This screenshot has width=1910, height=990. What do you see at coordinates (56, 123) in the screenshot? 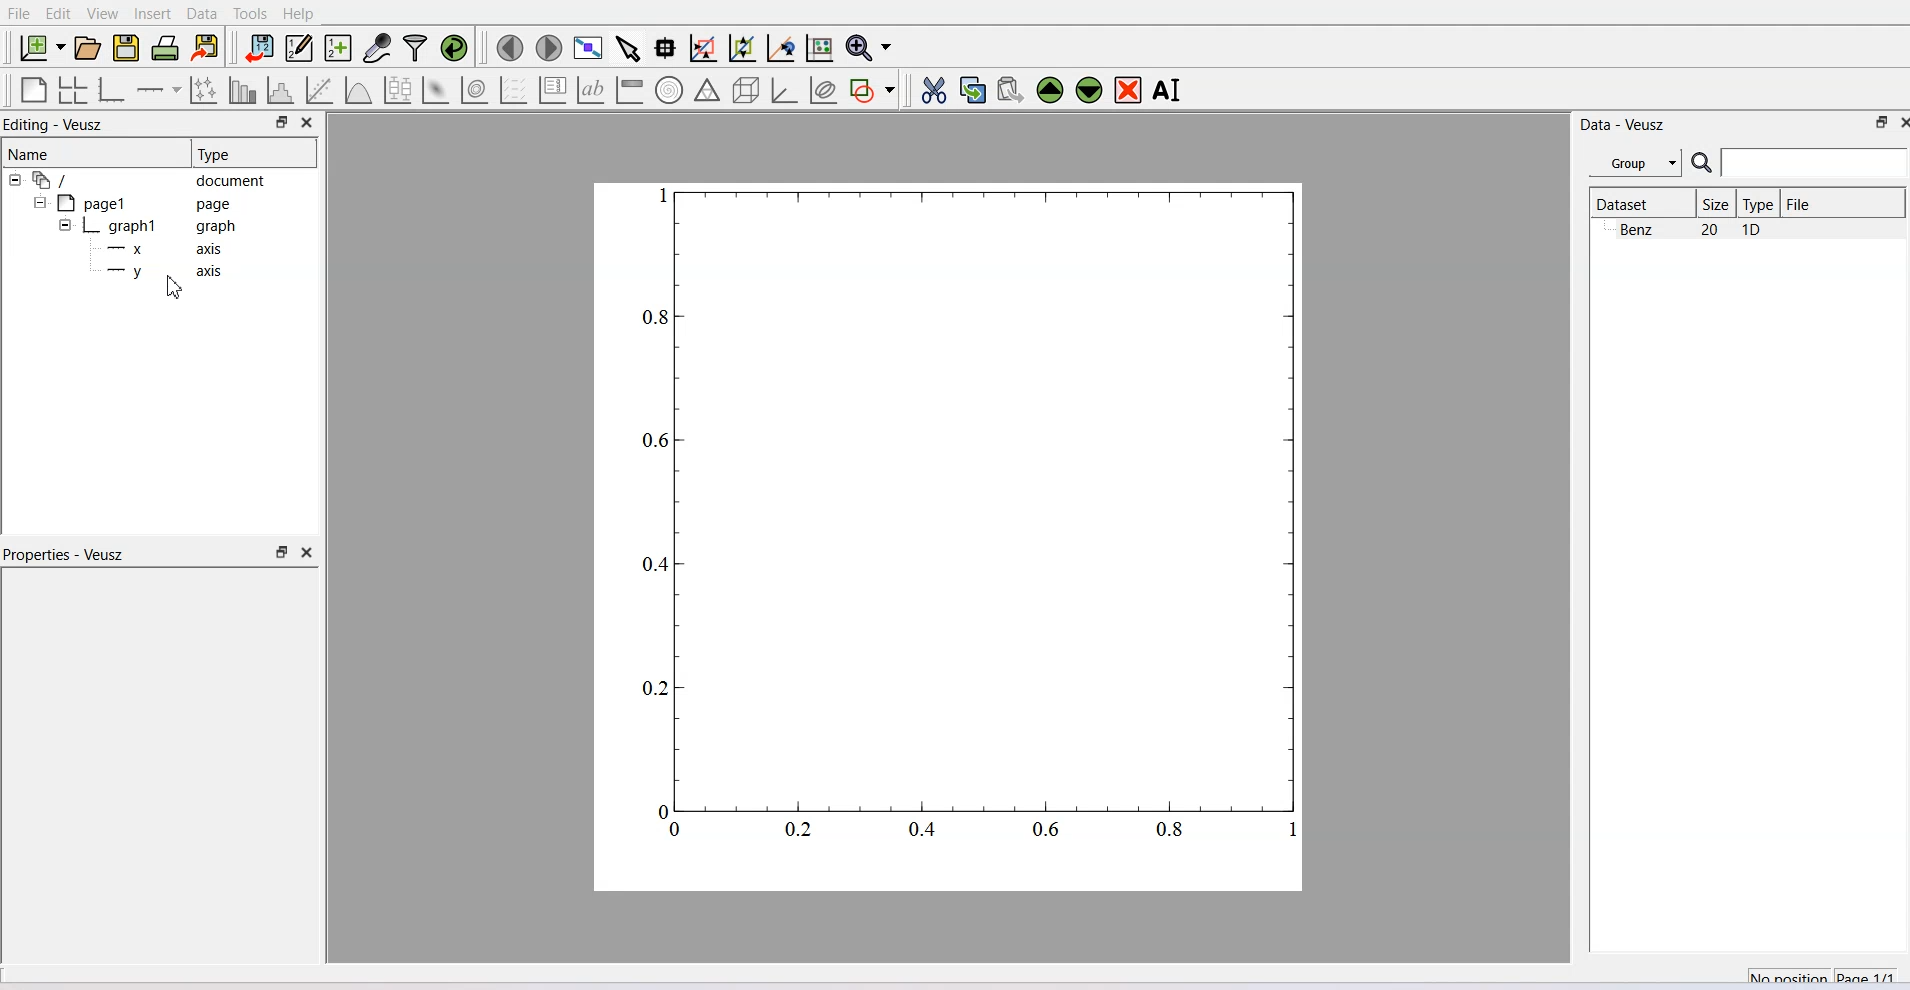
I see `Editing - Veusz` at bounding box center [56, 123].